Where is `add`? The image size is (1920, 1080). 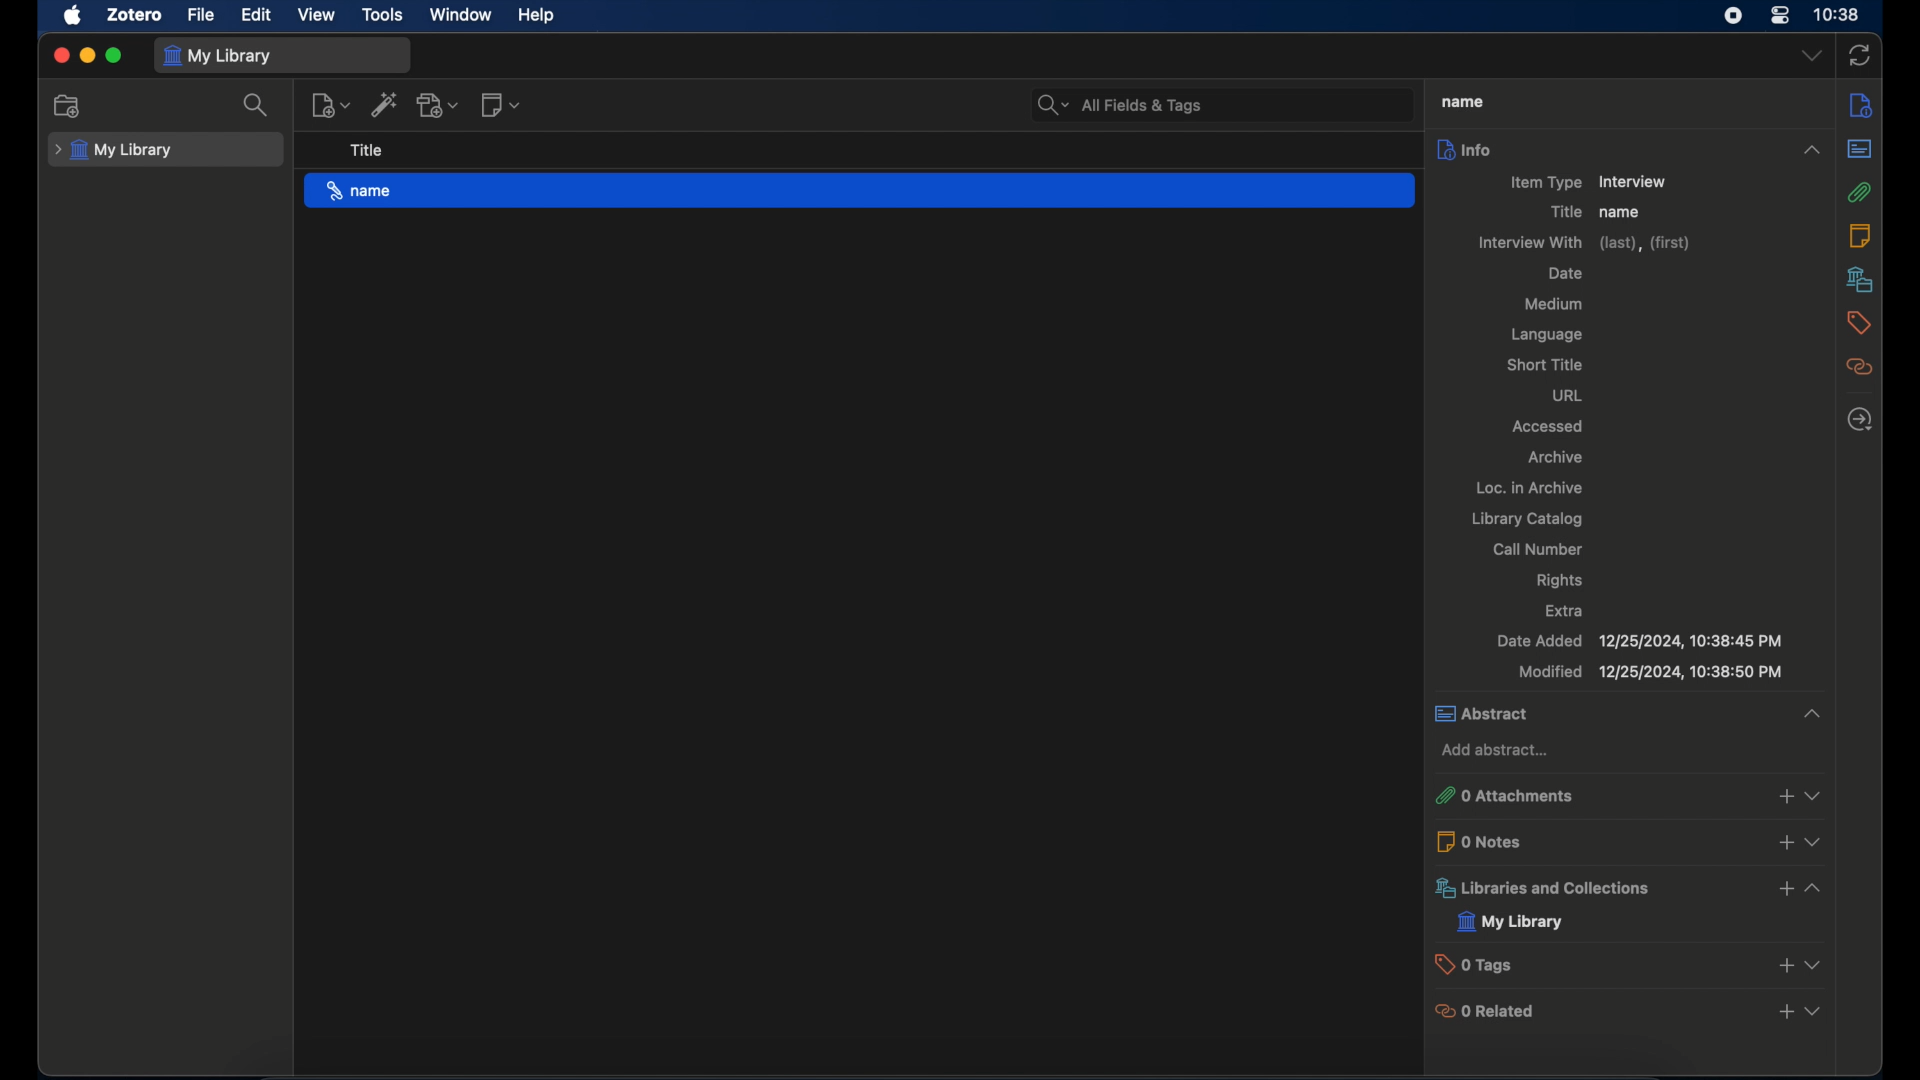
add is located at coordinates (1784, 888).